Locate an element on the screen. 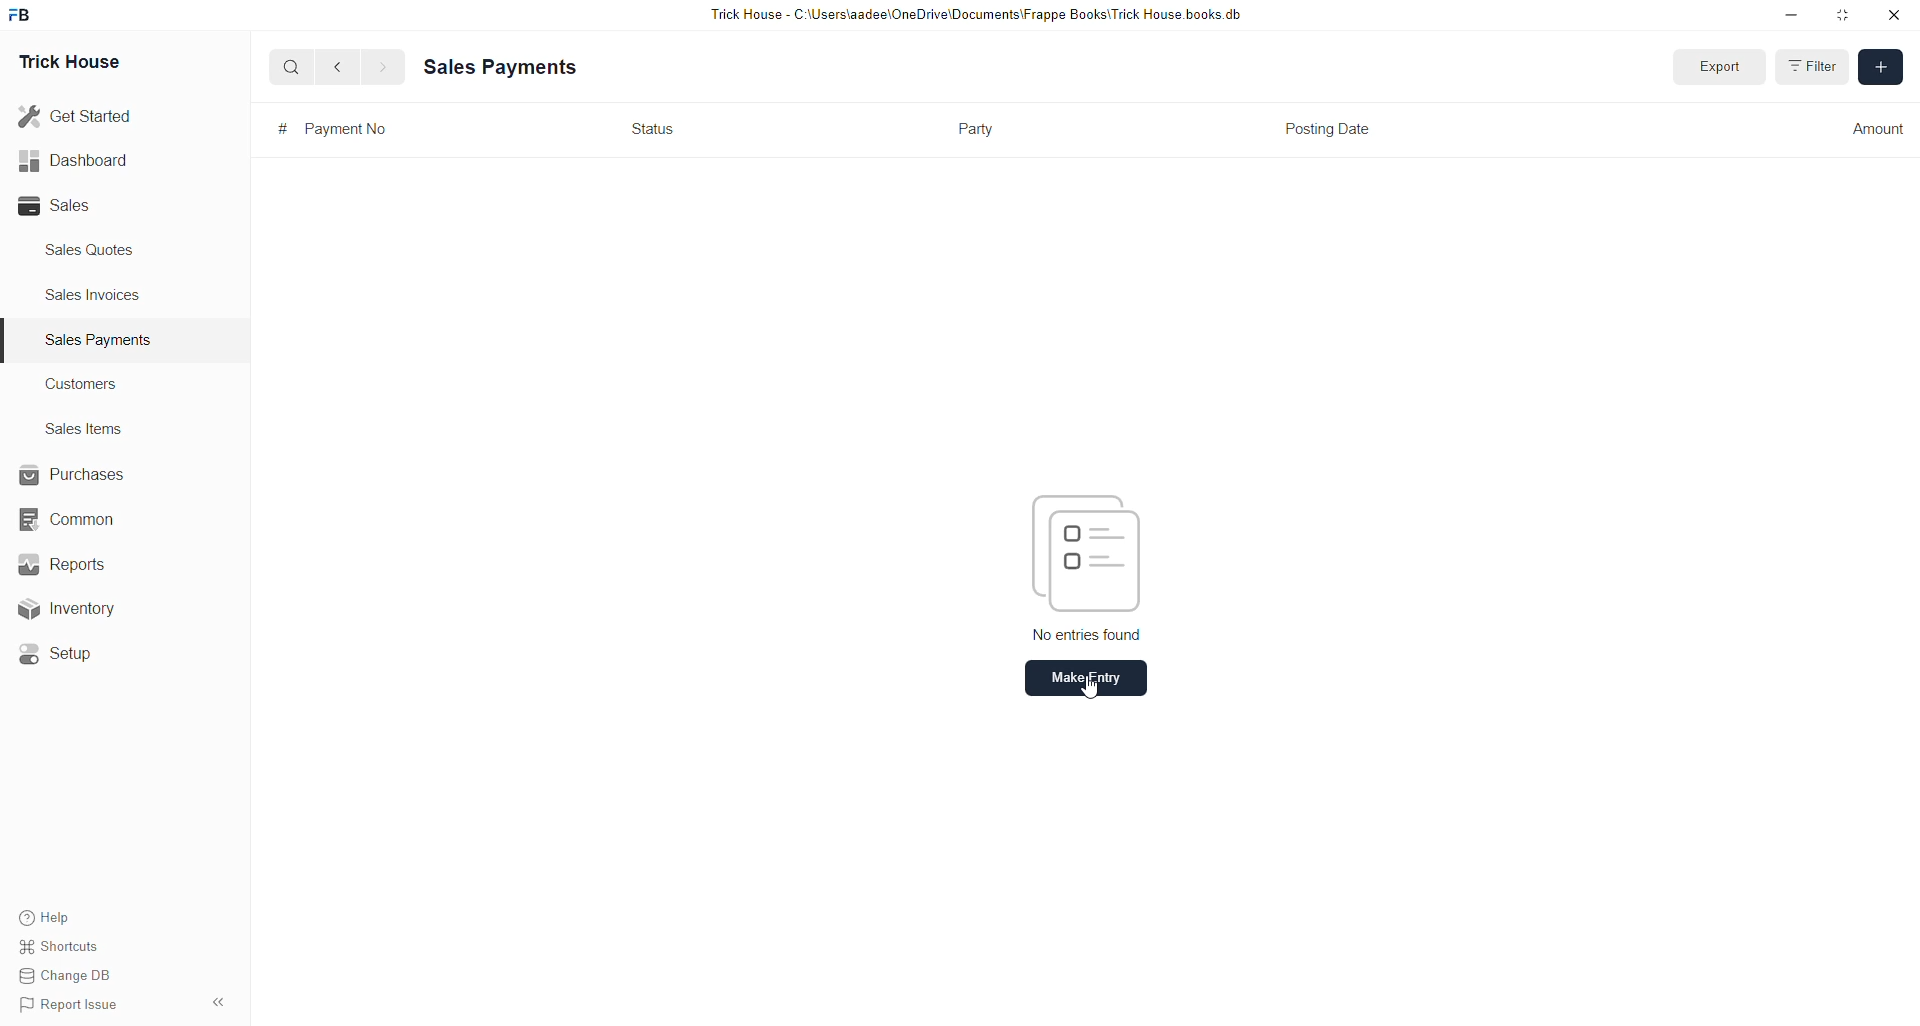  Trick House is located at coordinates (69, 63).